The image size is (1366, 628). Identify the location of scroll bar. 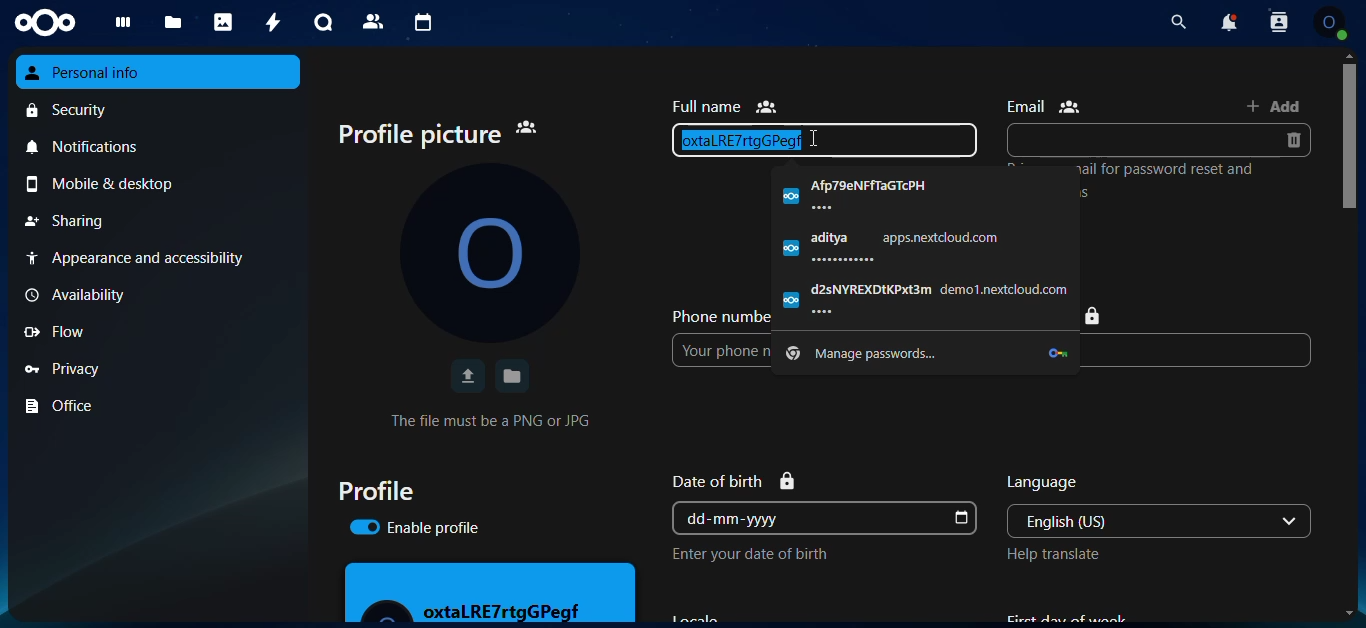
(1351, 267).